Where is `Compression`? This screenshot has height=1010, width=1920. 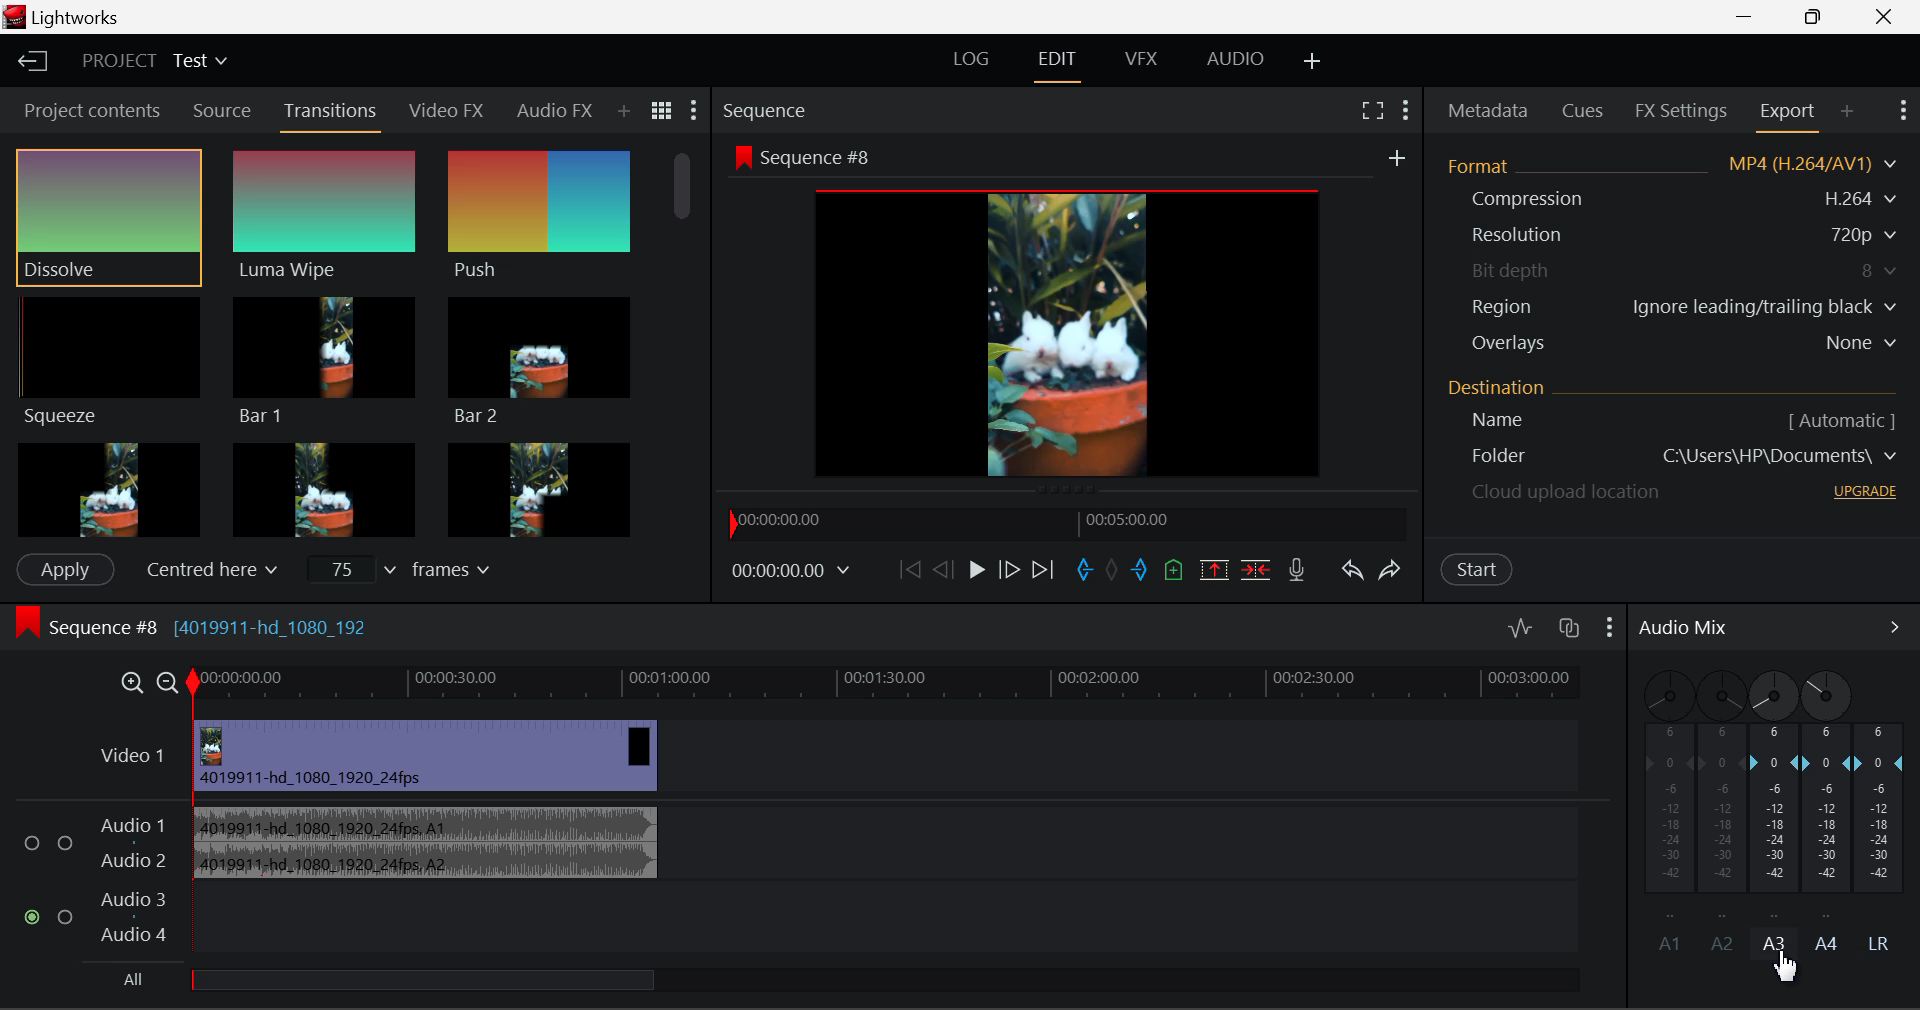
Compression is located at coordinates (1668, 198).